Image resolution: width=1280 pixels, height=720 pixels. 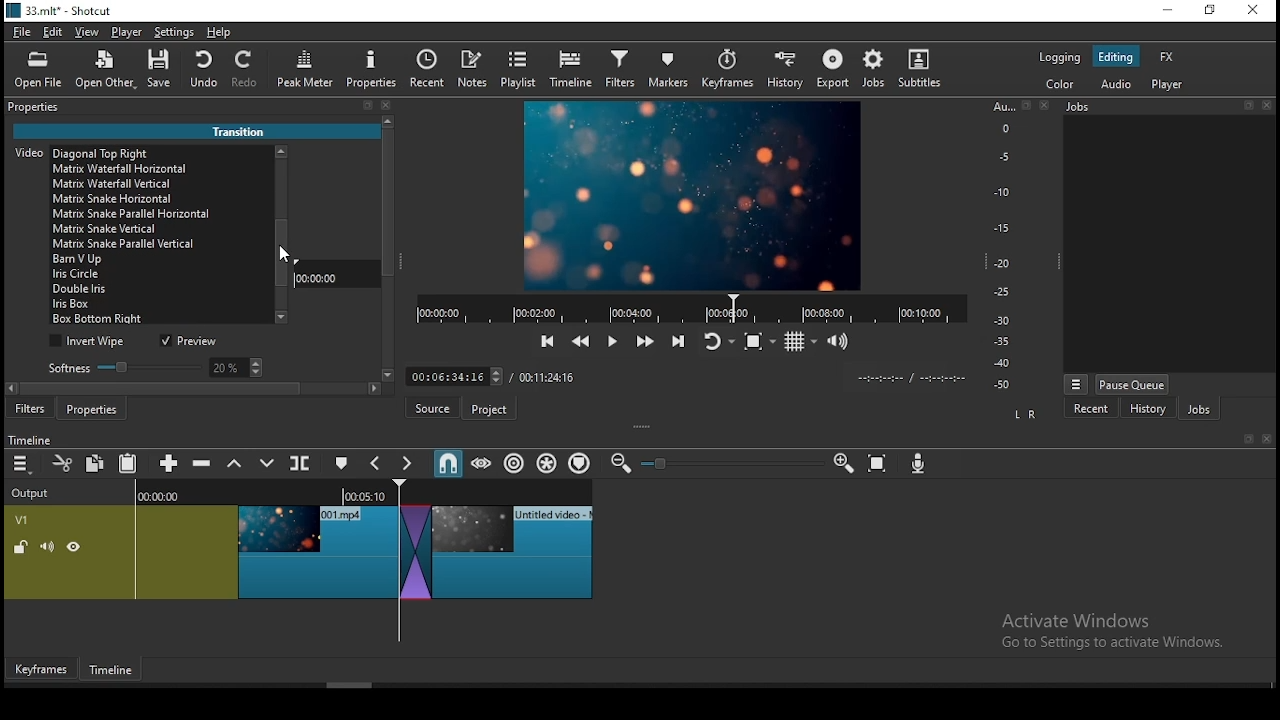 What do you see at coordinates (1086, 110) in the screenshot?
I see `Jobs` at bounding box center [1086, 110].